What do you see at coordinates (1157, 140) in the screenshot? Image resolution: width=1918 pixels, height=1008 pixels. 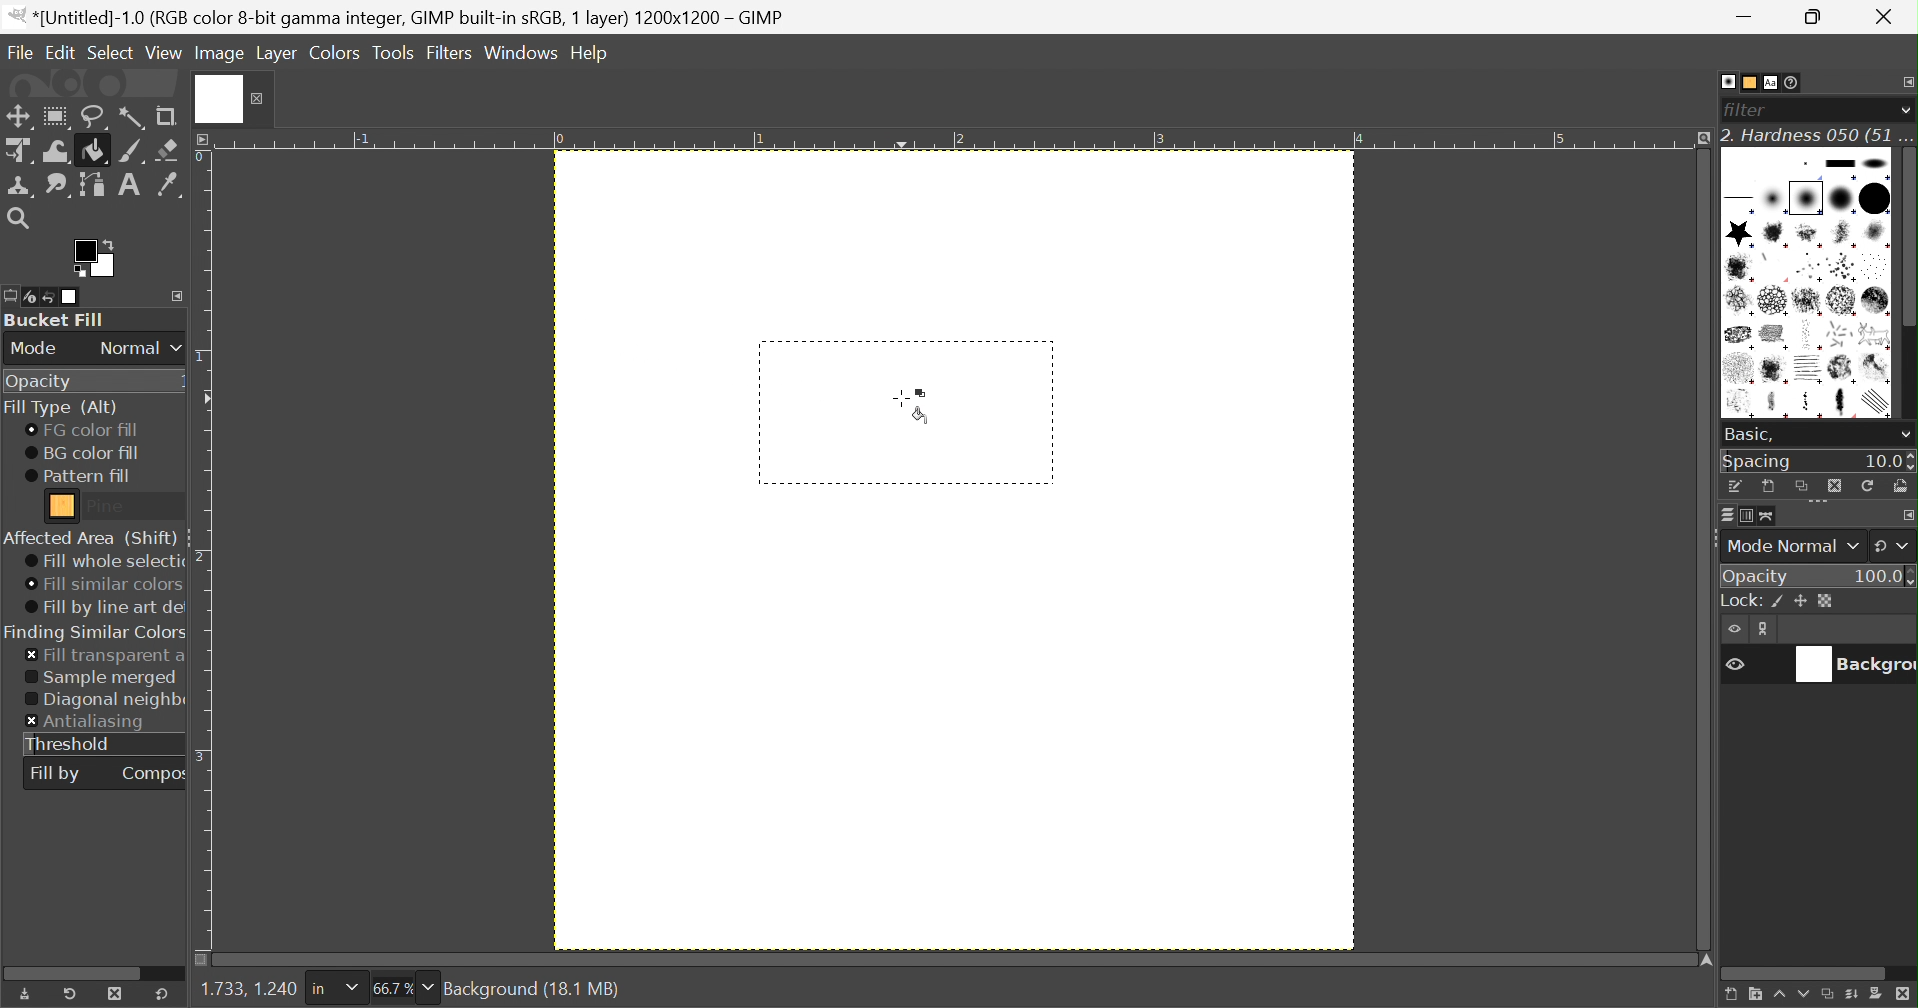 I see `3` at bounding box center [1157, 140].